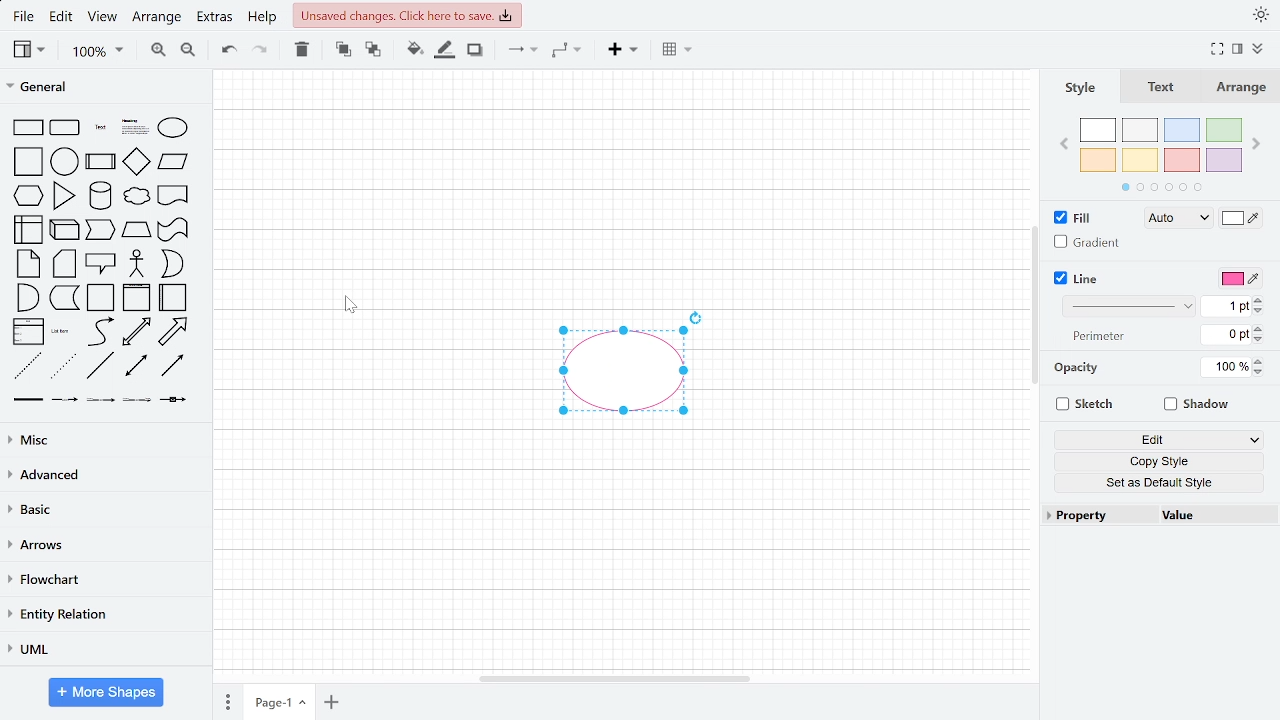 Image resolution: width=1280 pixels, height=720 pixels. I want to click on Misc, so click(101, 440).